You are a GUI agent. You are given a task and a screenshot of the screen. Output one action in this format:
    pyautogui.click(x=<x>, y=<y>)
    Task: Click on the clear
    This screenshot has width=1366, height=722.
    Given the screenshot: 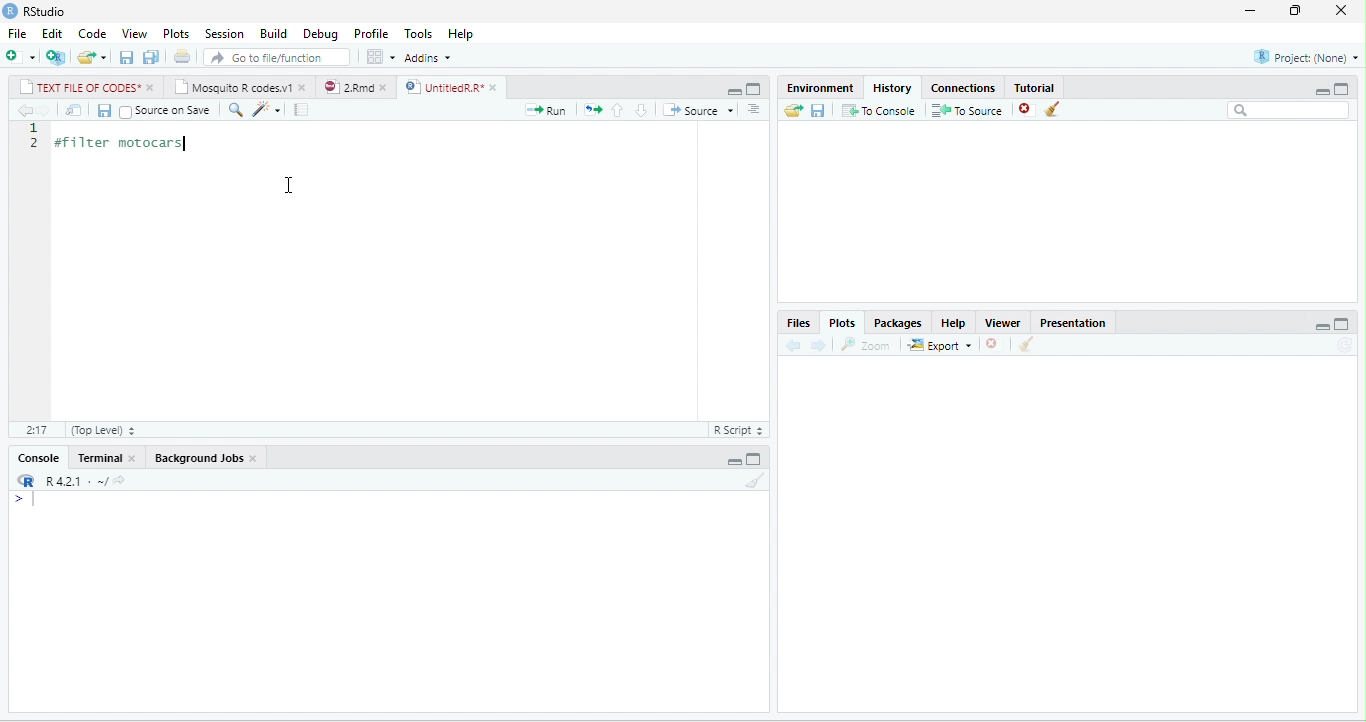 What is the action you would take?
    pyautogui.click(x=1026, y=344)
    